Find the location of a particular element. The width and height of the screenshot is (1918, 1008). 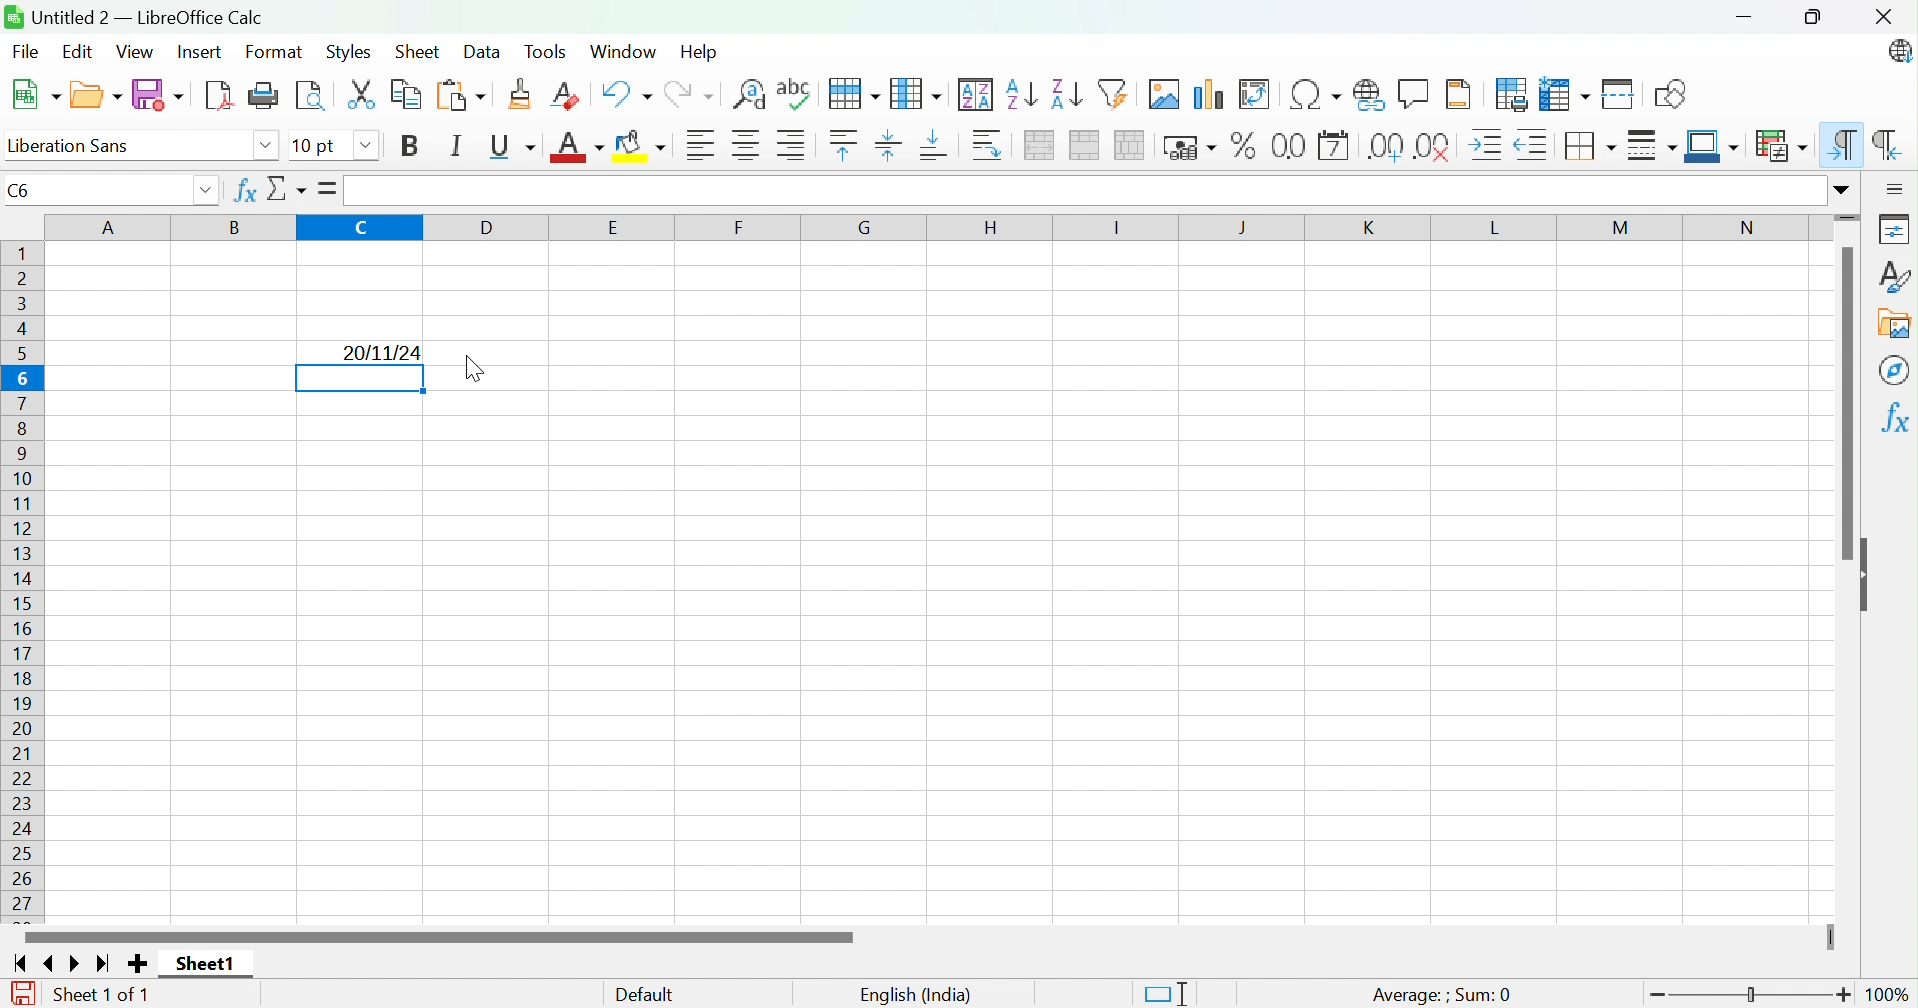

Scroll to next sheet is located at coordinates (78, 964).